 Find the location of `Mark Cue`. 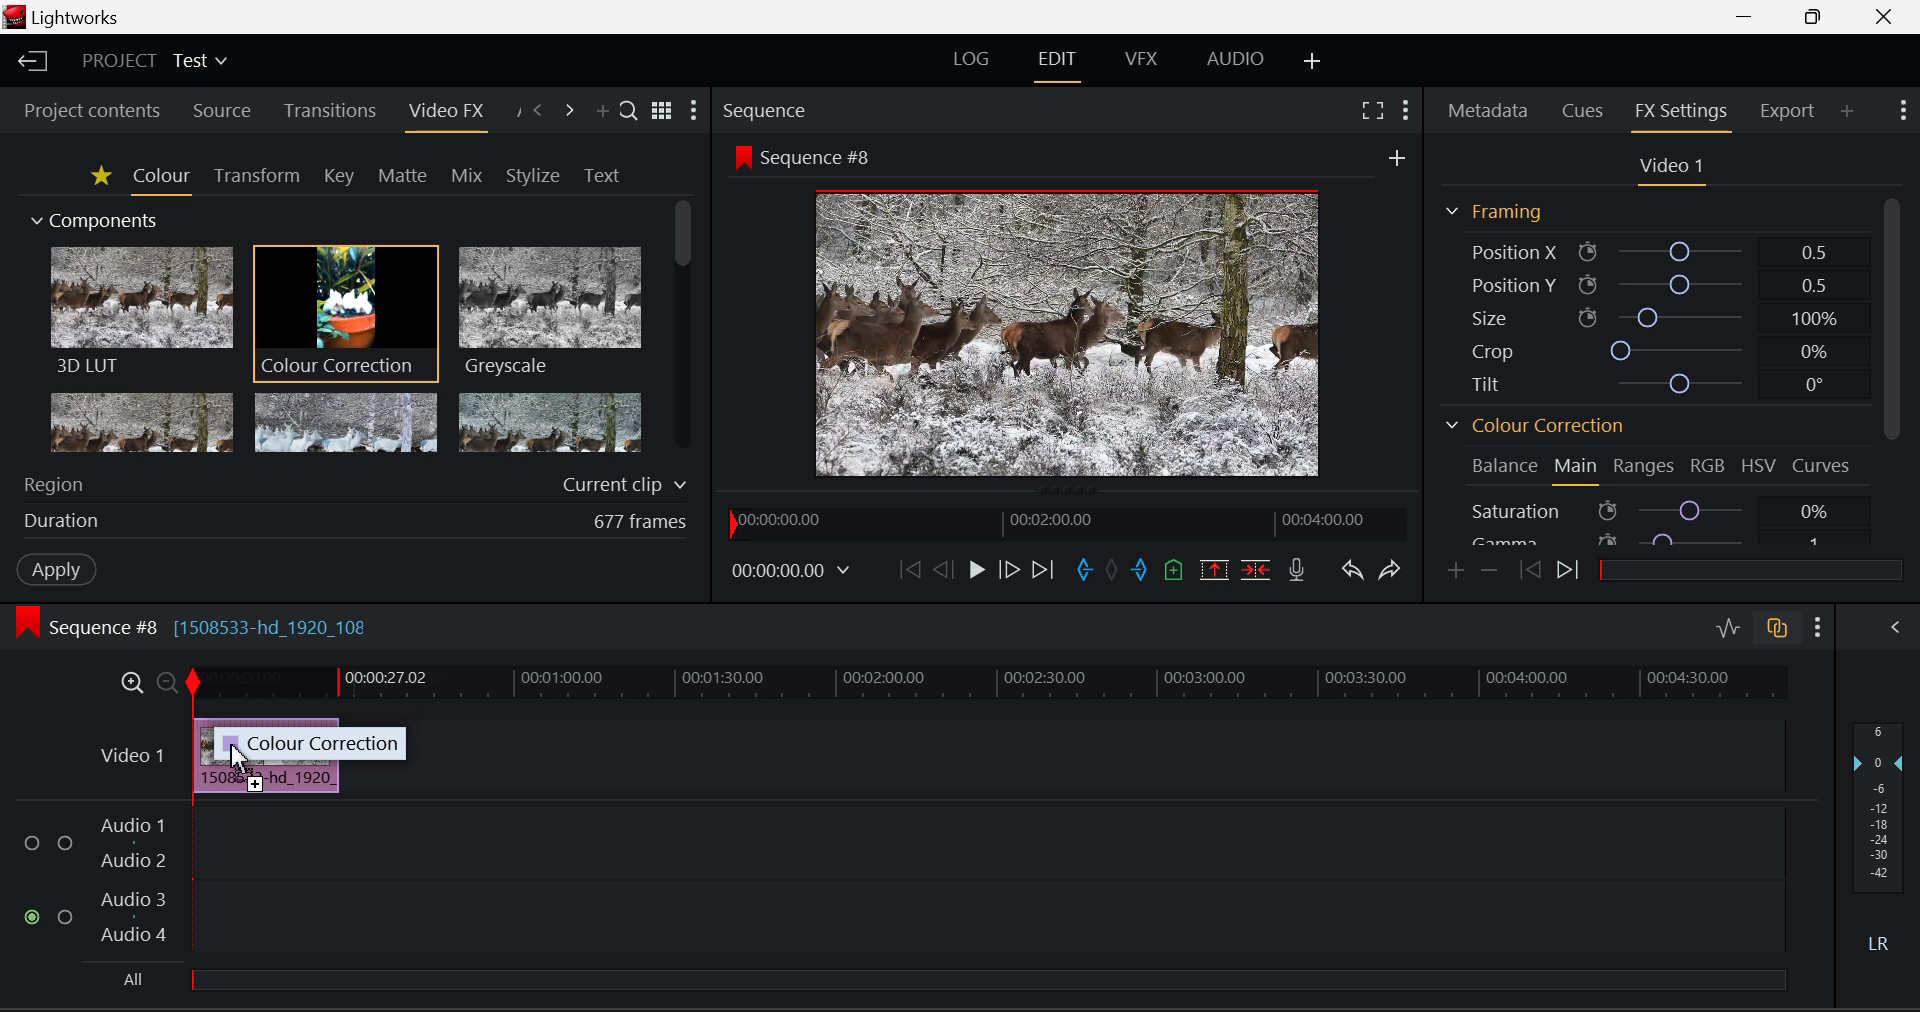

Mark Cue is located at coordinates (1175, 572).